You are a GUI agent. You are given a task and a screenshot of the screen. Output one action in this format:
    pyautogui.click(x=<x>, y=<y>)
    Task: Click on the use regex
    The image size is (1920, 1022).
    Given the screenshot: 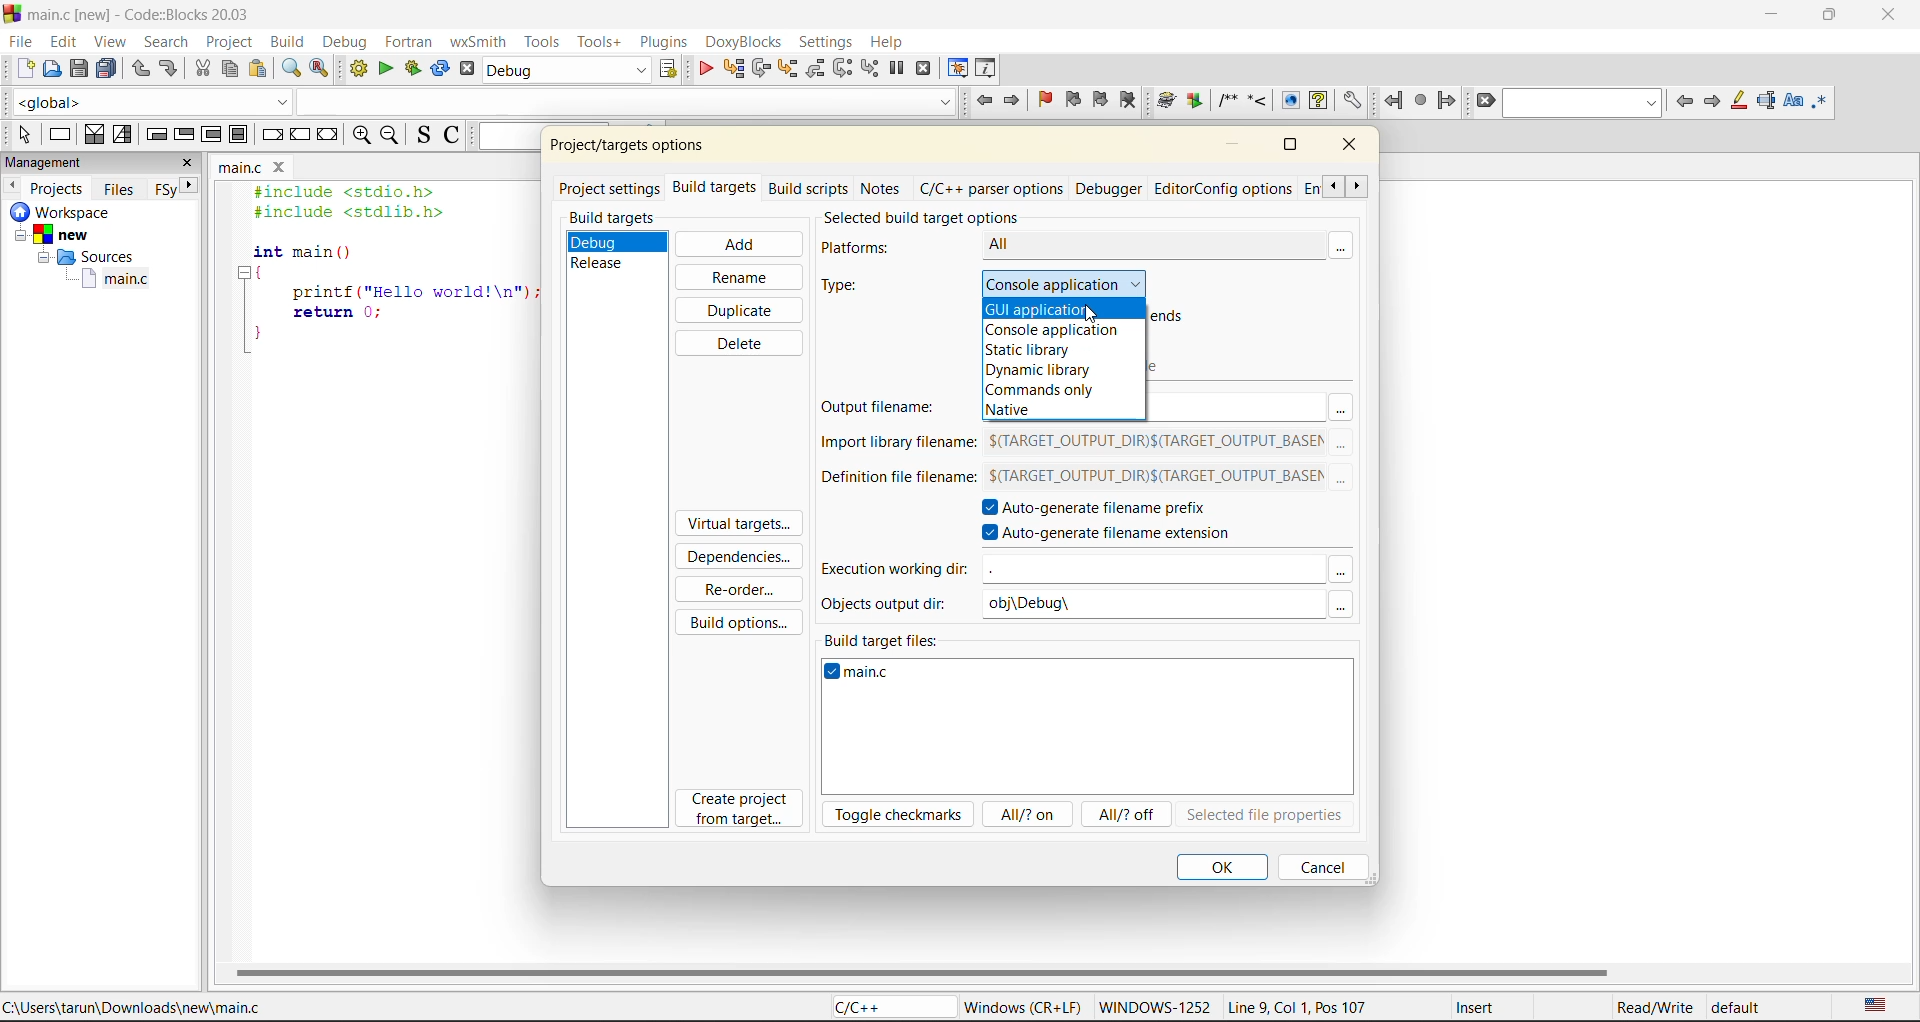 What is the action you would take?
    pyautogui.click(x=1823, y=102)
    